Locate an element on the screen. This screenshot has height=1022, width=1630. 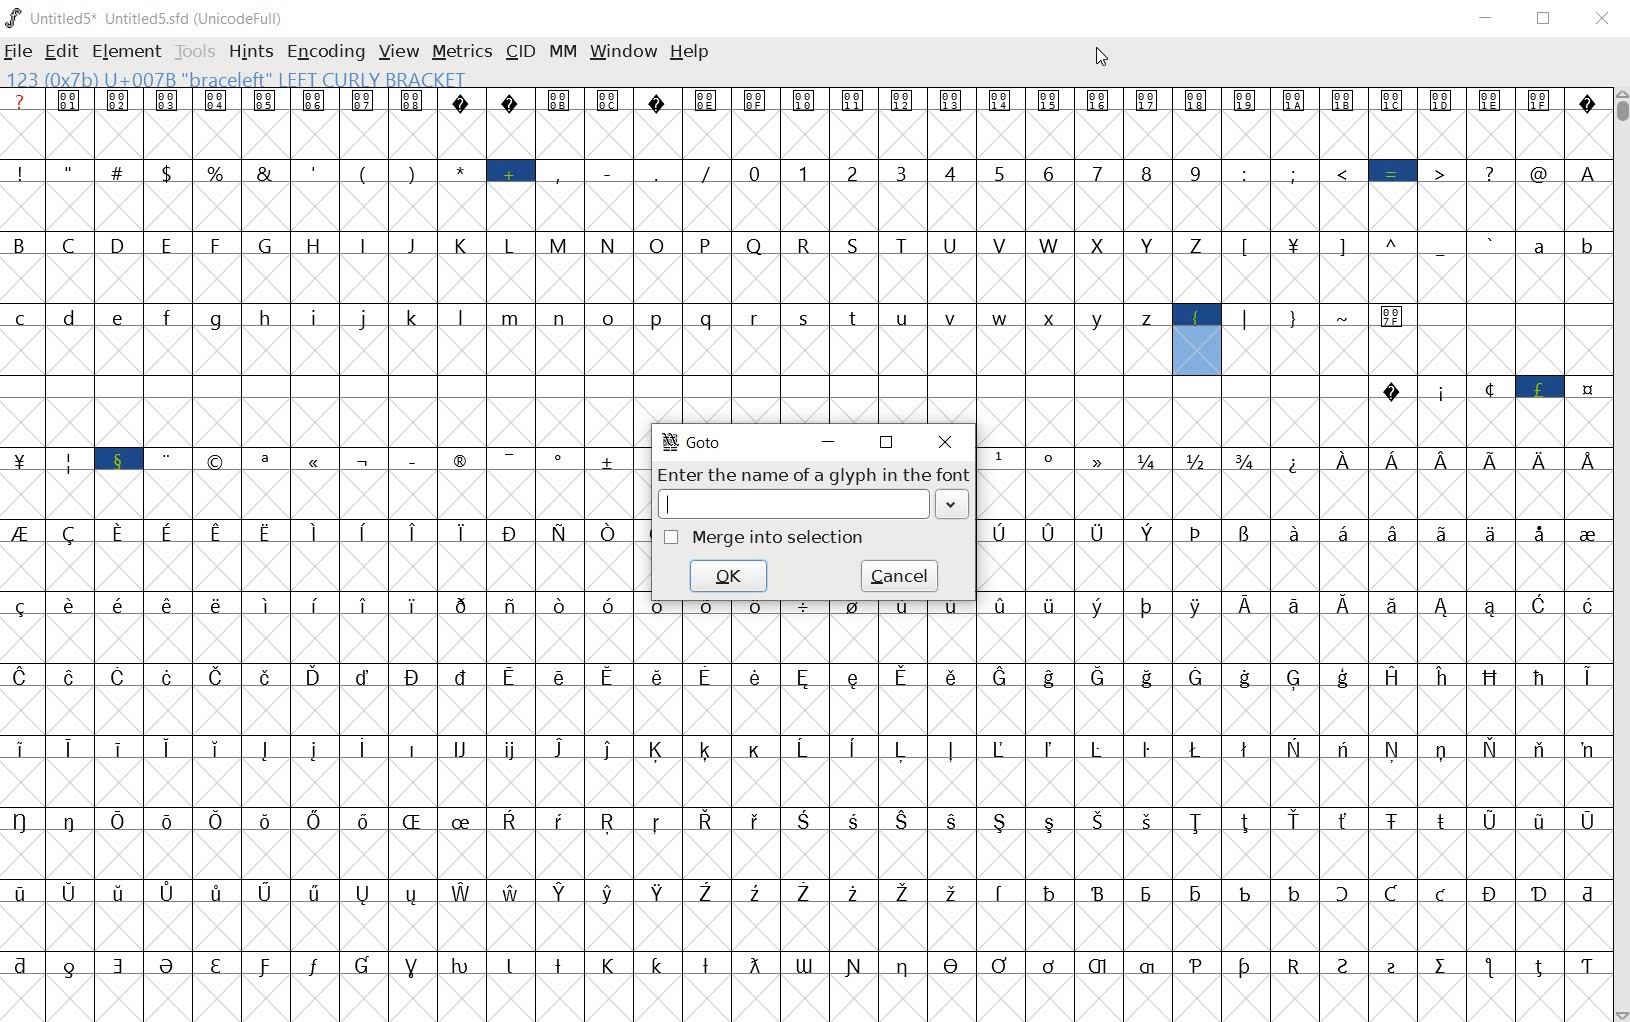
ELEMENT is located at coordinates (126, 52).